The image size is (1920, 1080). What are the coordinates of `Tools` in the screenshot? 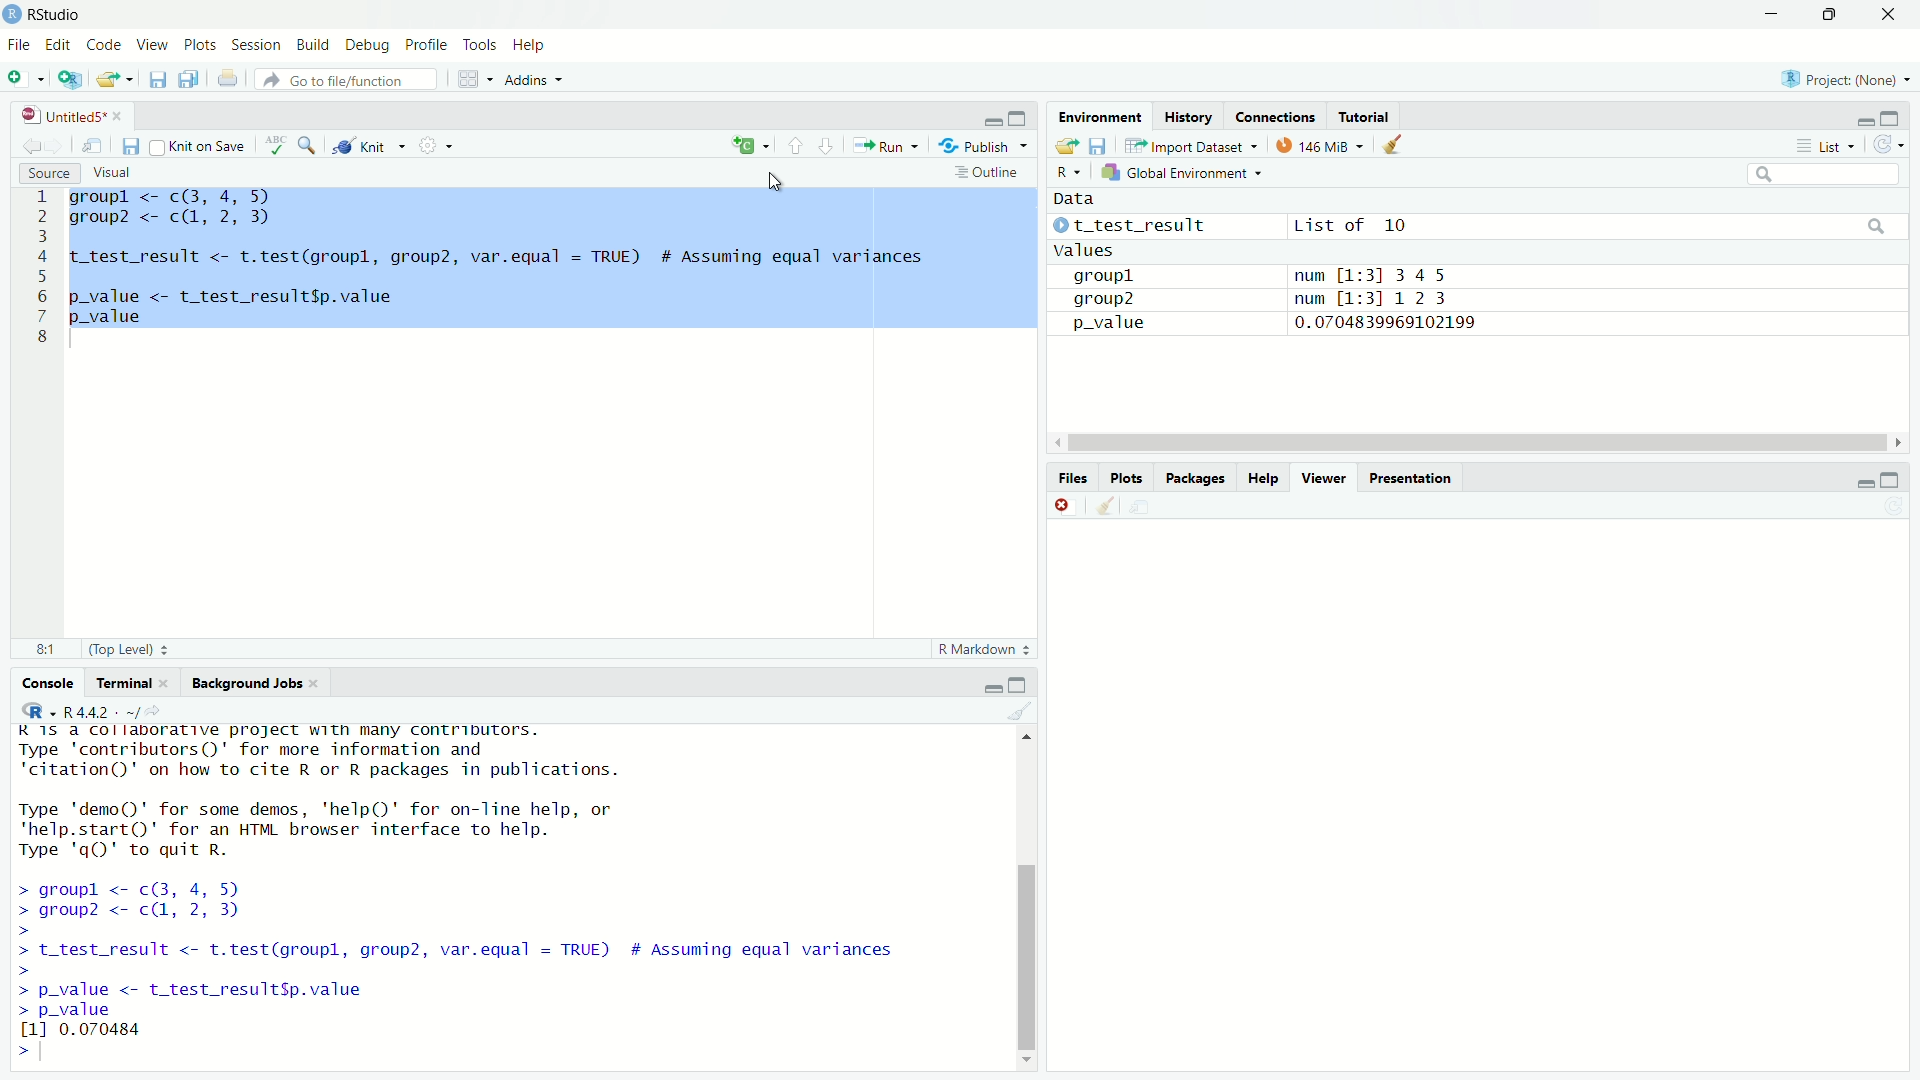 It's located at (482, 43).